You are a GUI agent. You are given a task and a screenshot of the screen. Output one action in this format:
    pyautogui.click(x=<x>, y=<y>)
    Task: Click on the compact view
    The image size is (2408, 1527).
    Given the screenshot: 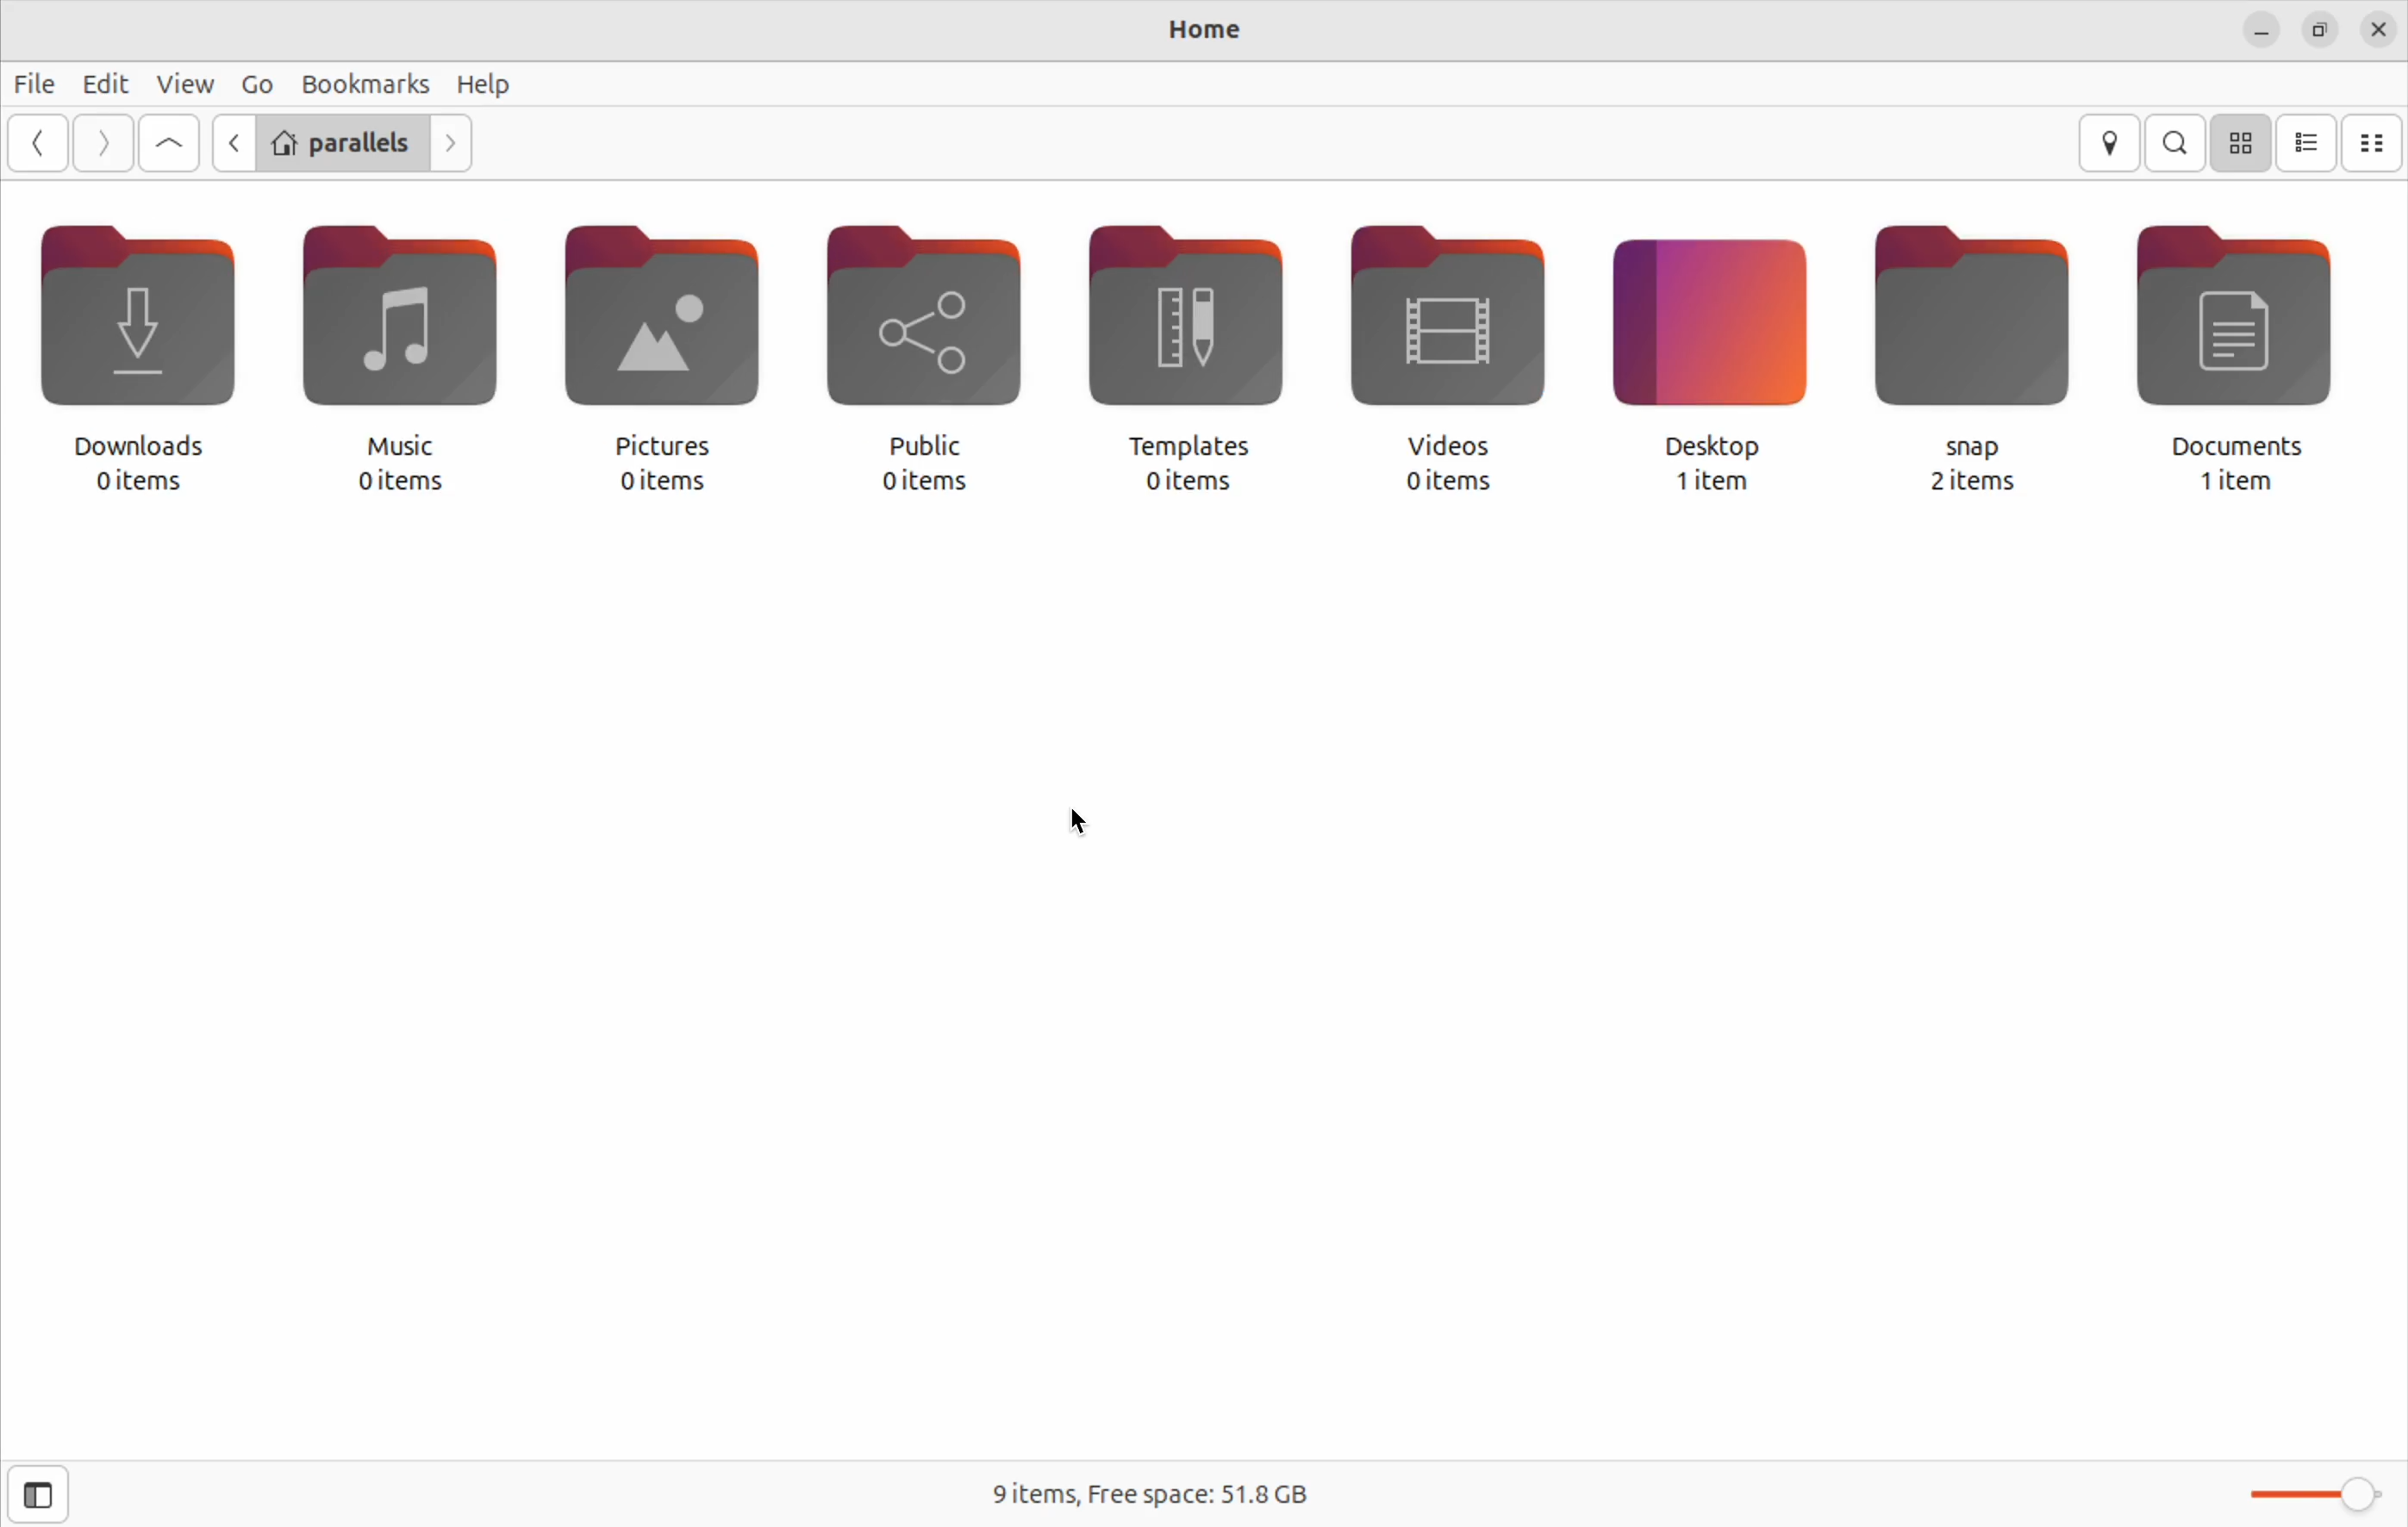 What is the action you would take?
    pyautogui.click(x=2372, y=145)
    